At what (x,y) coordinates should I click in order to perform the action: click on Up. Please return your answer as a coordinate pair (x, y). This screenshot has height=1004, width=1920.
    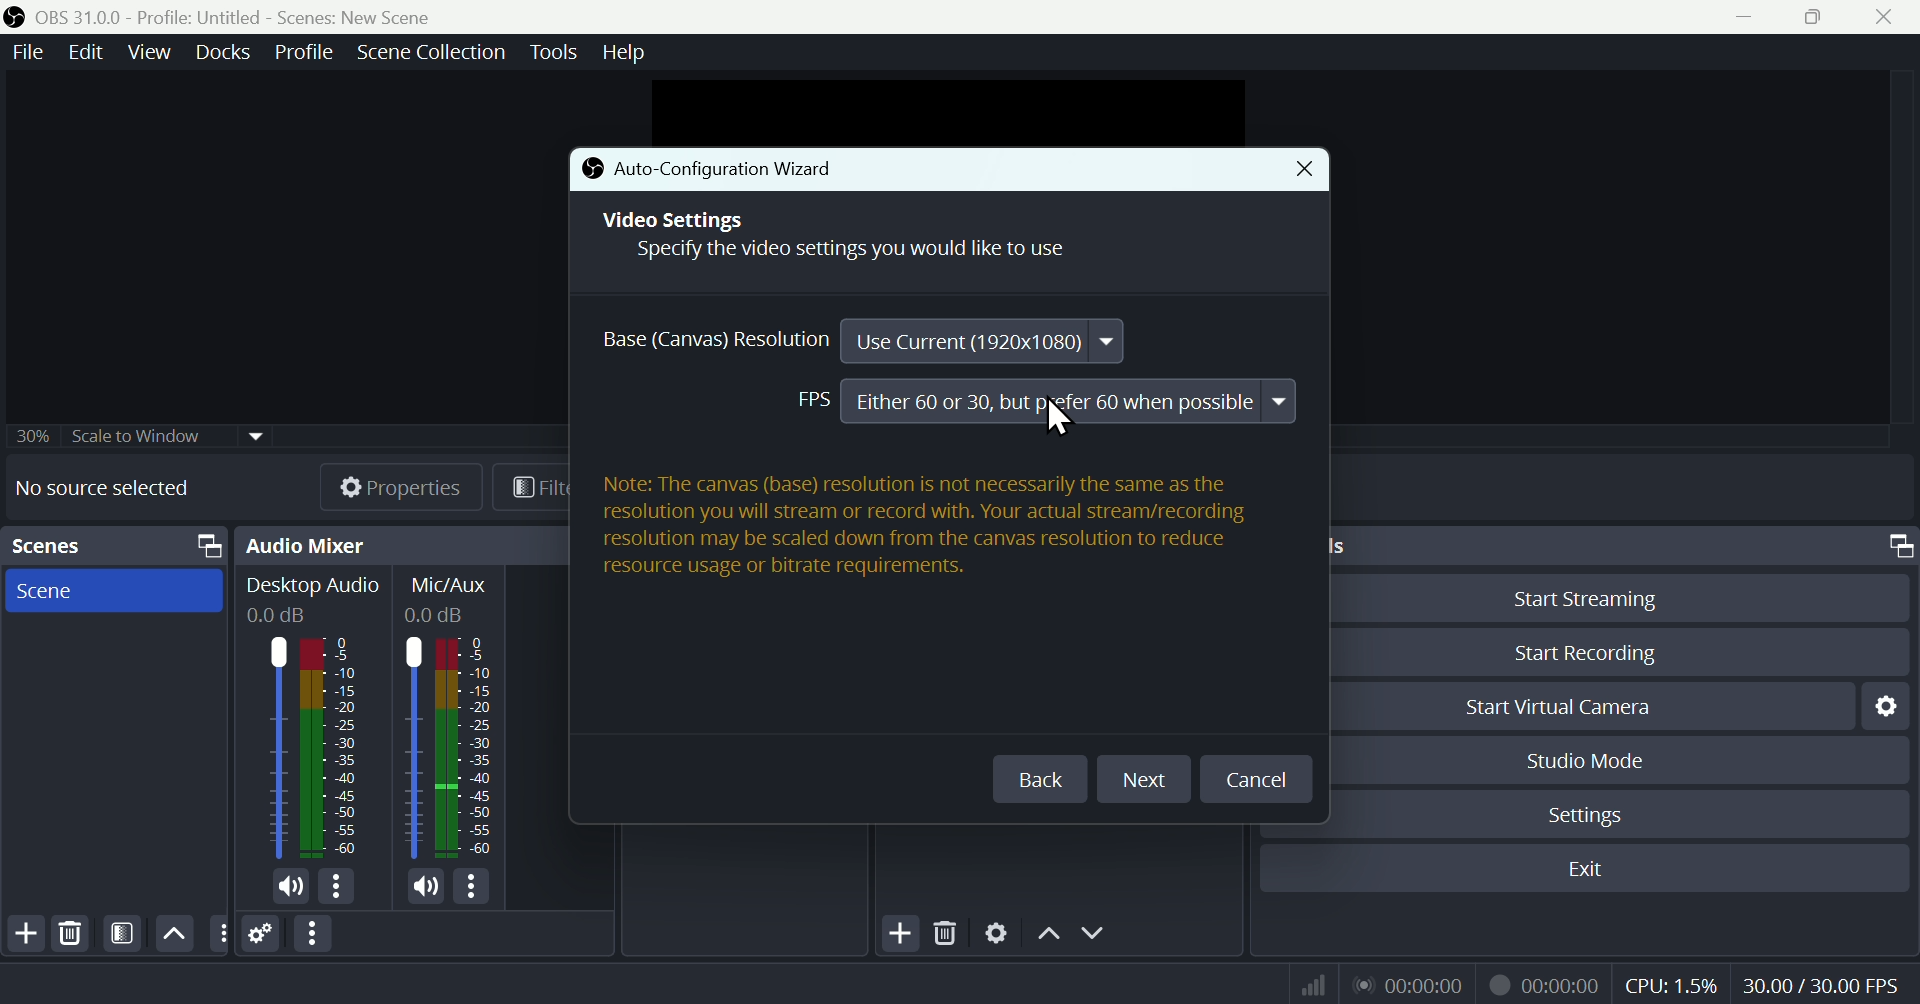
    Looking at the image, I should click on (174, 933).